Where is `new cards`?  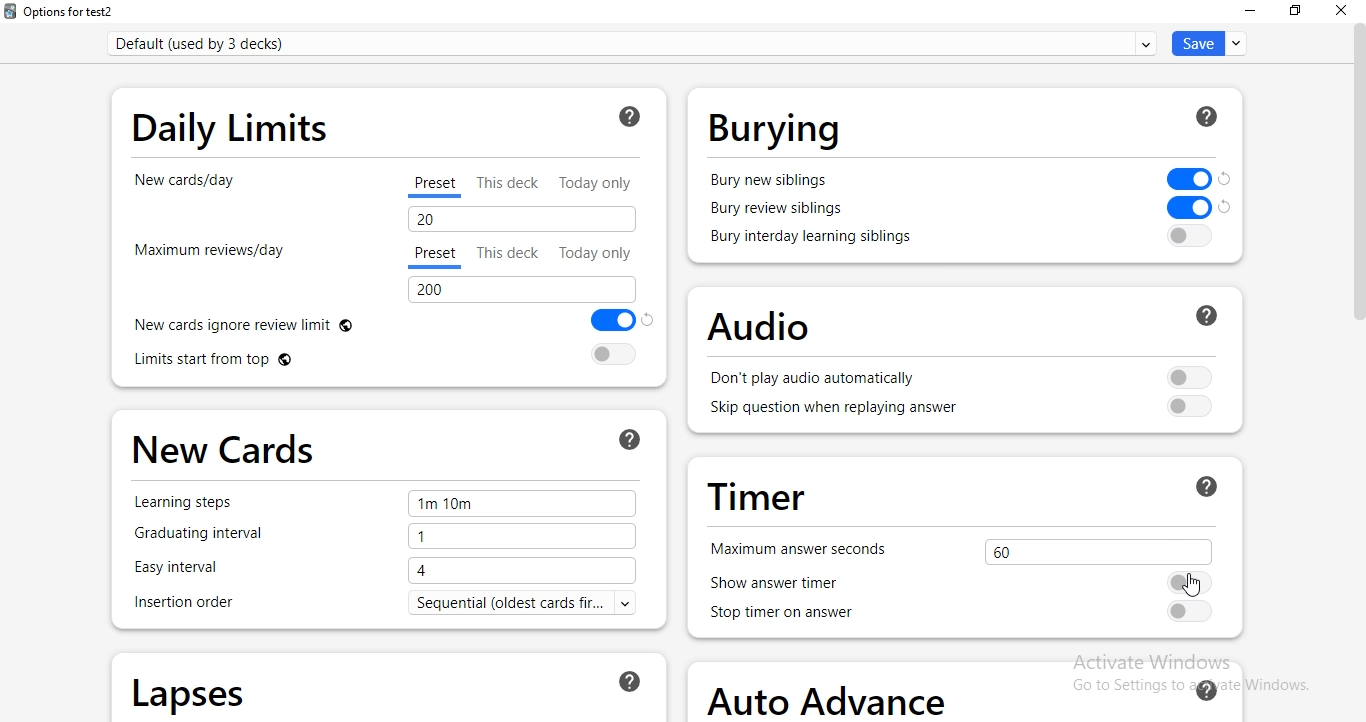 new cards is located at coordinates (384, 448).